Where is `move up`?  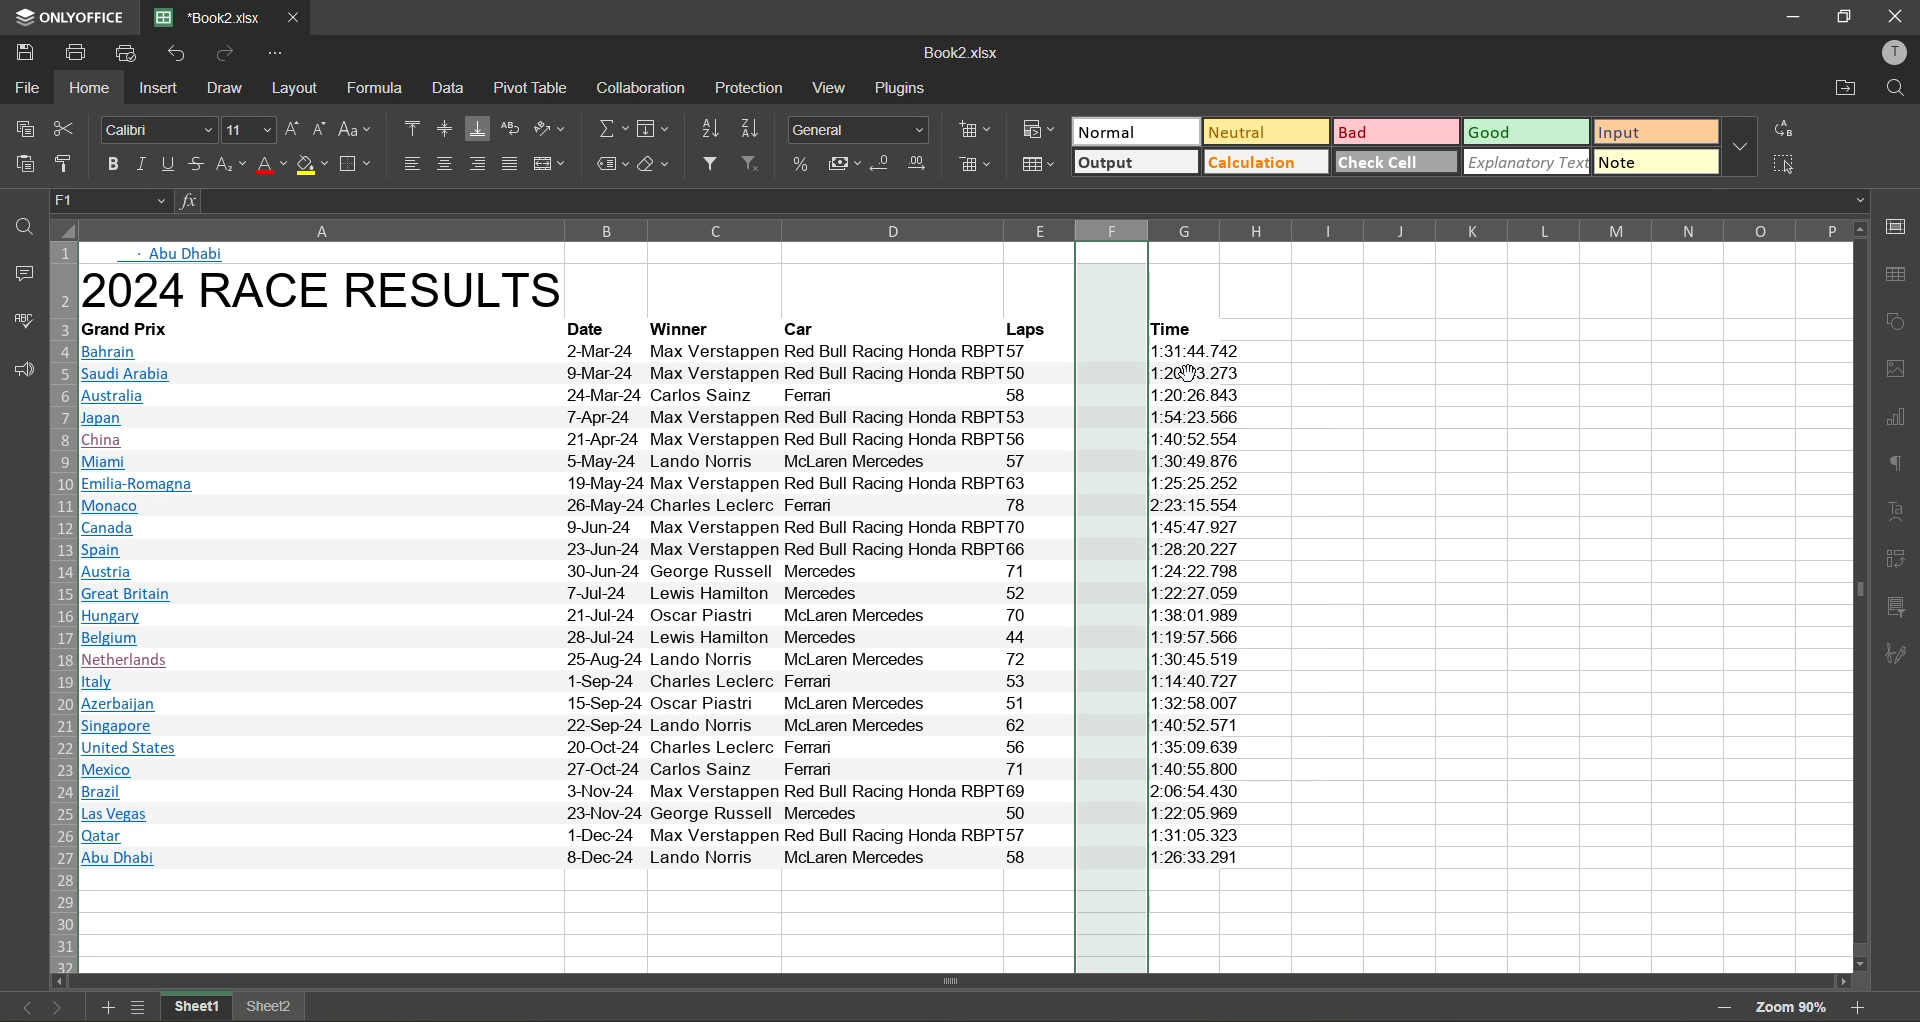 move up is located at coordinates (1862, 228).